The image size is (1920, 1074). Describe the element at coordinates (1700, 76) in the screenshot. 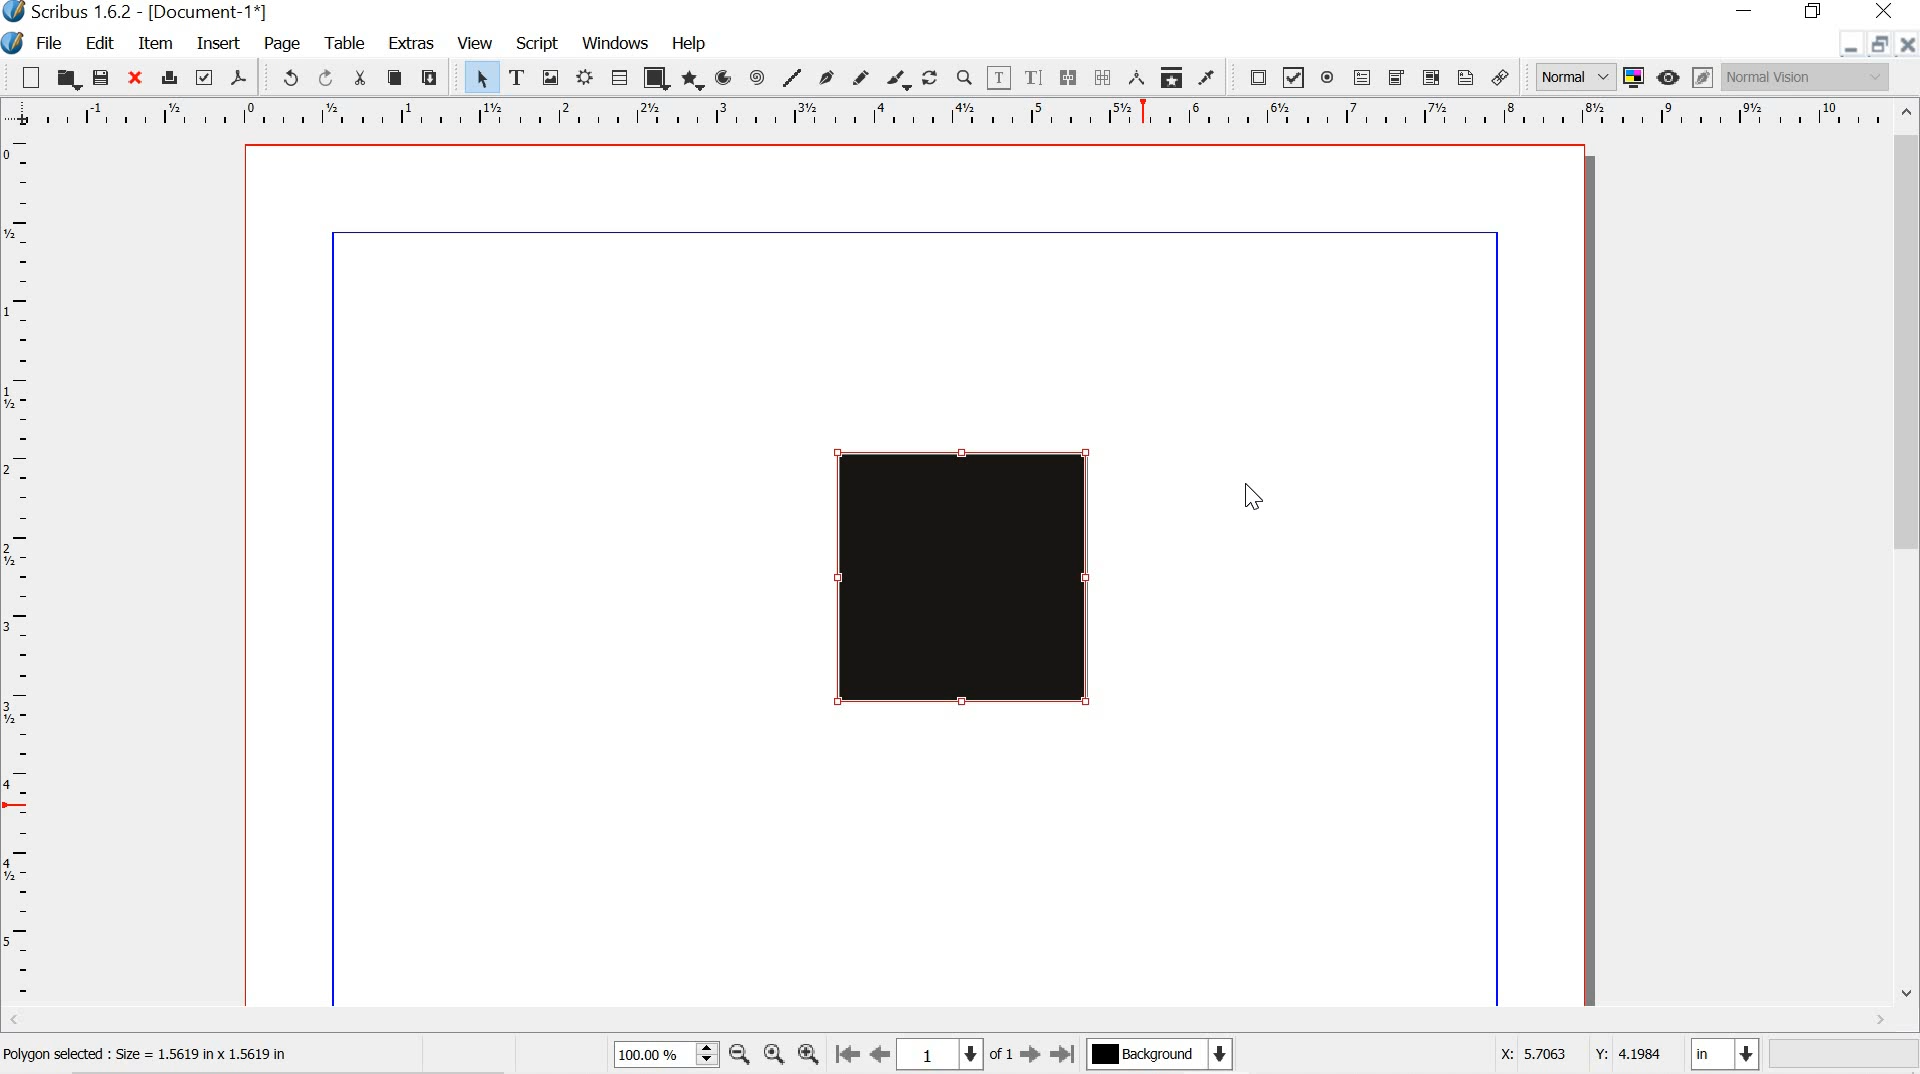

I see `edit in preview mode` at that location.